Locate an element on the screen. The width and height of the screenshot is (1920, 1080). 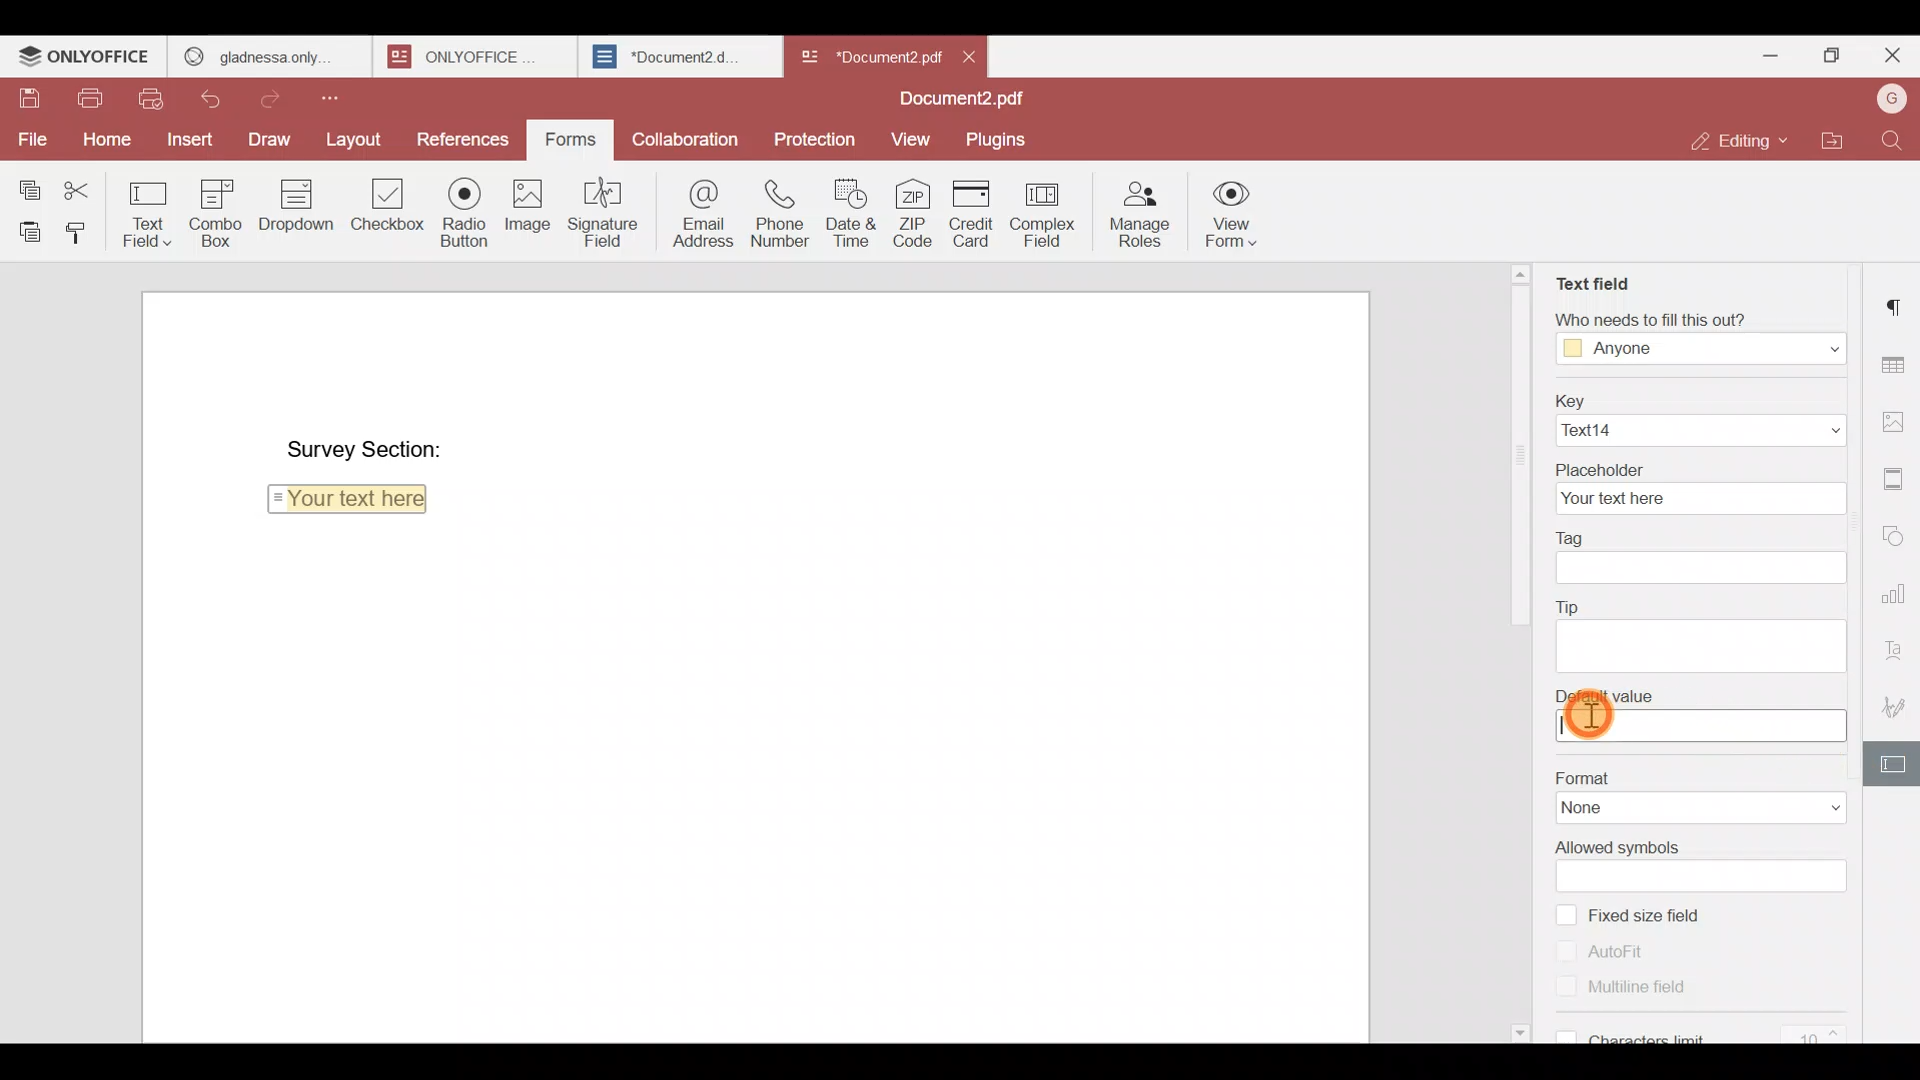
‘Who needs to fill this out? is located at coordinates (1709, 319).